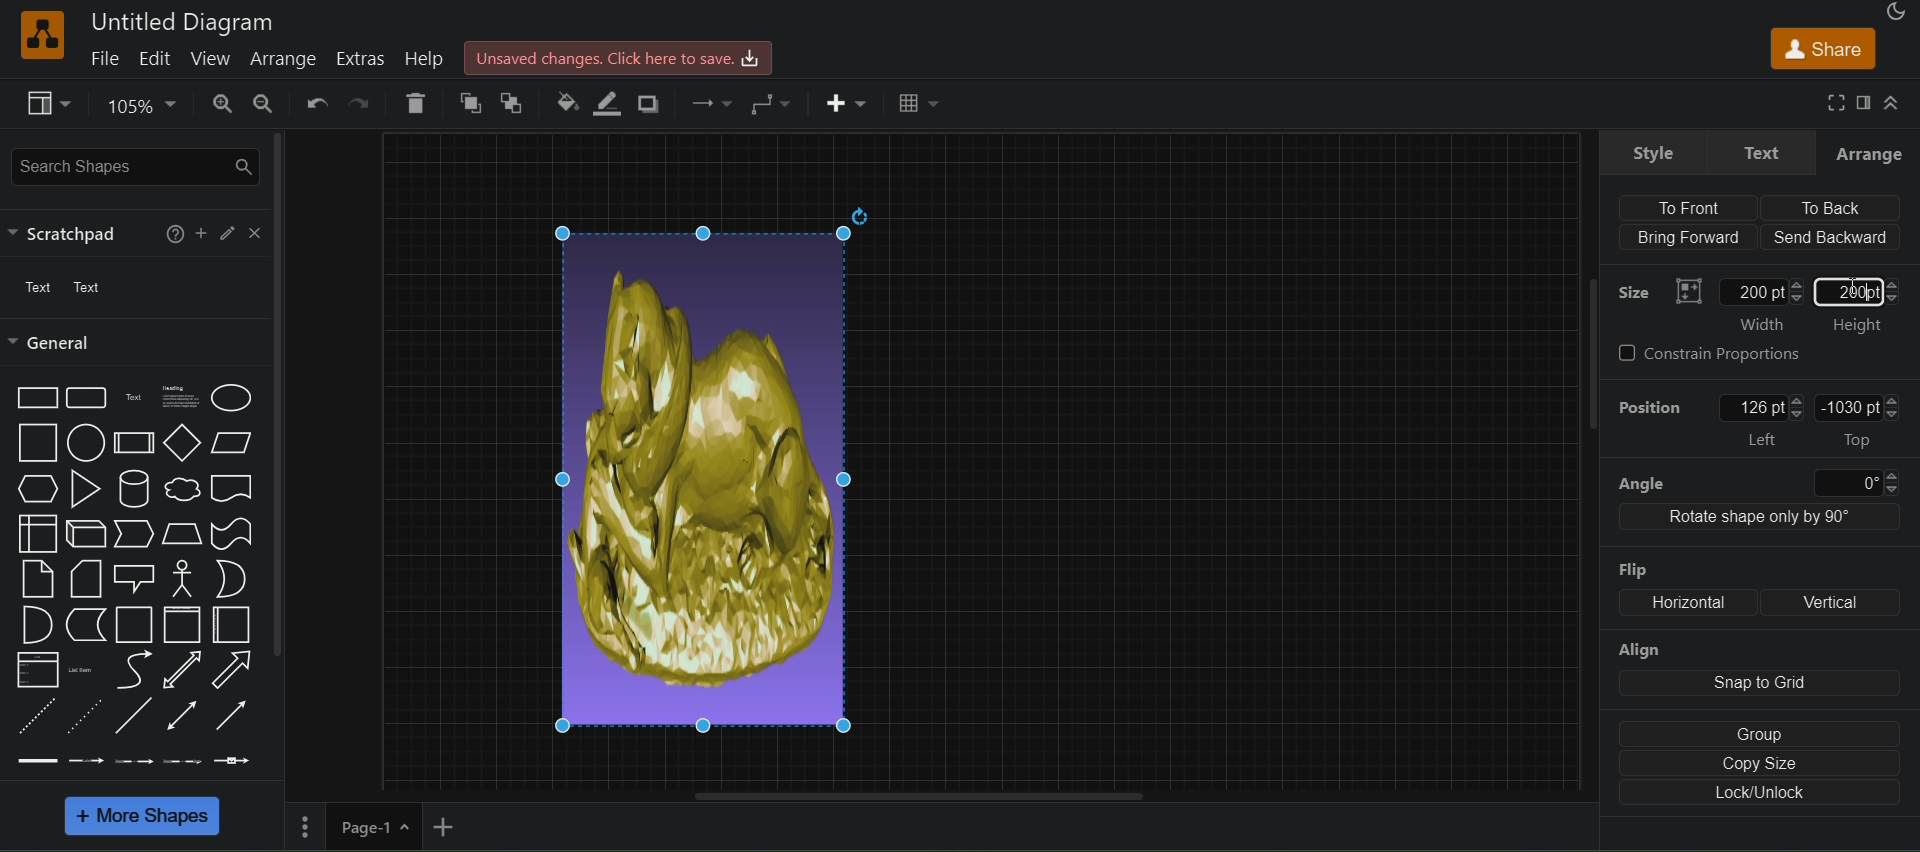  Describe the element at coordinates (428, 57) in the screenshot. I see `help` at that location.